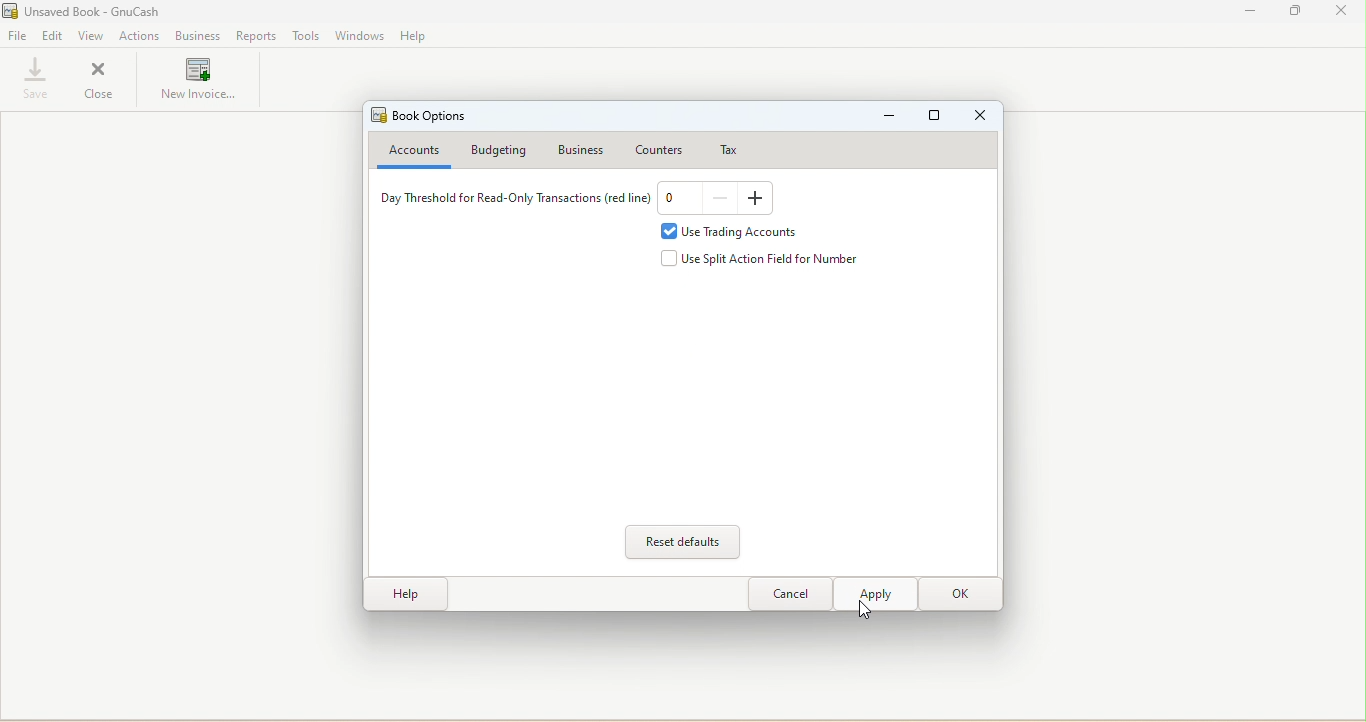 The width and height of the screenshot is (1366, 722). Describe the element at coordinates (722, 199) in the screenshot. I see `Decrease` at that location.